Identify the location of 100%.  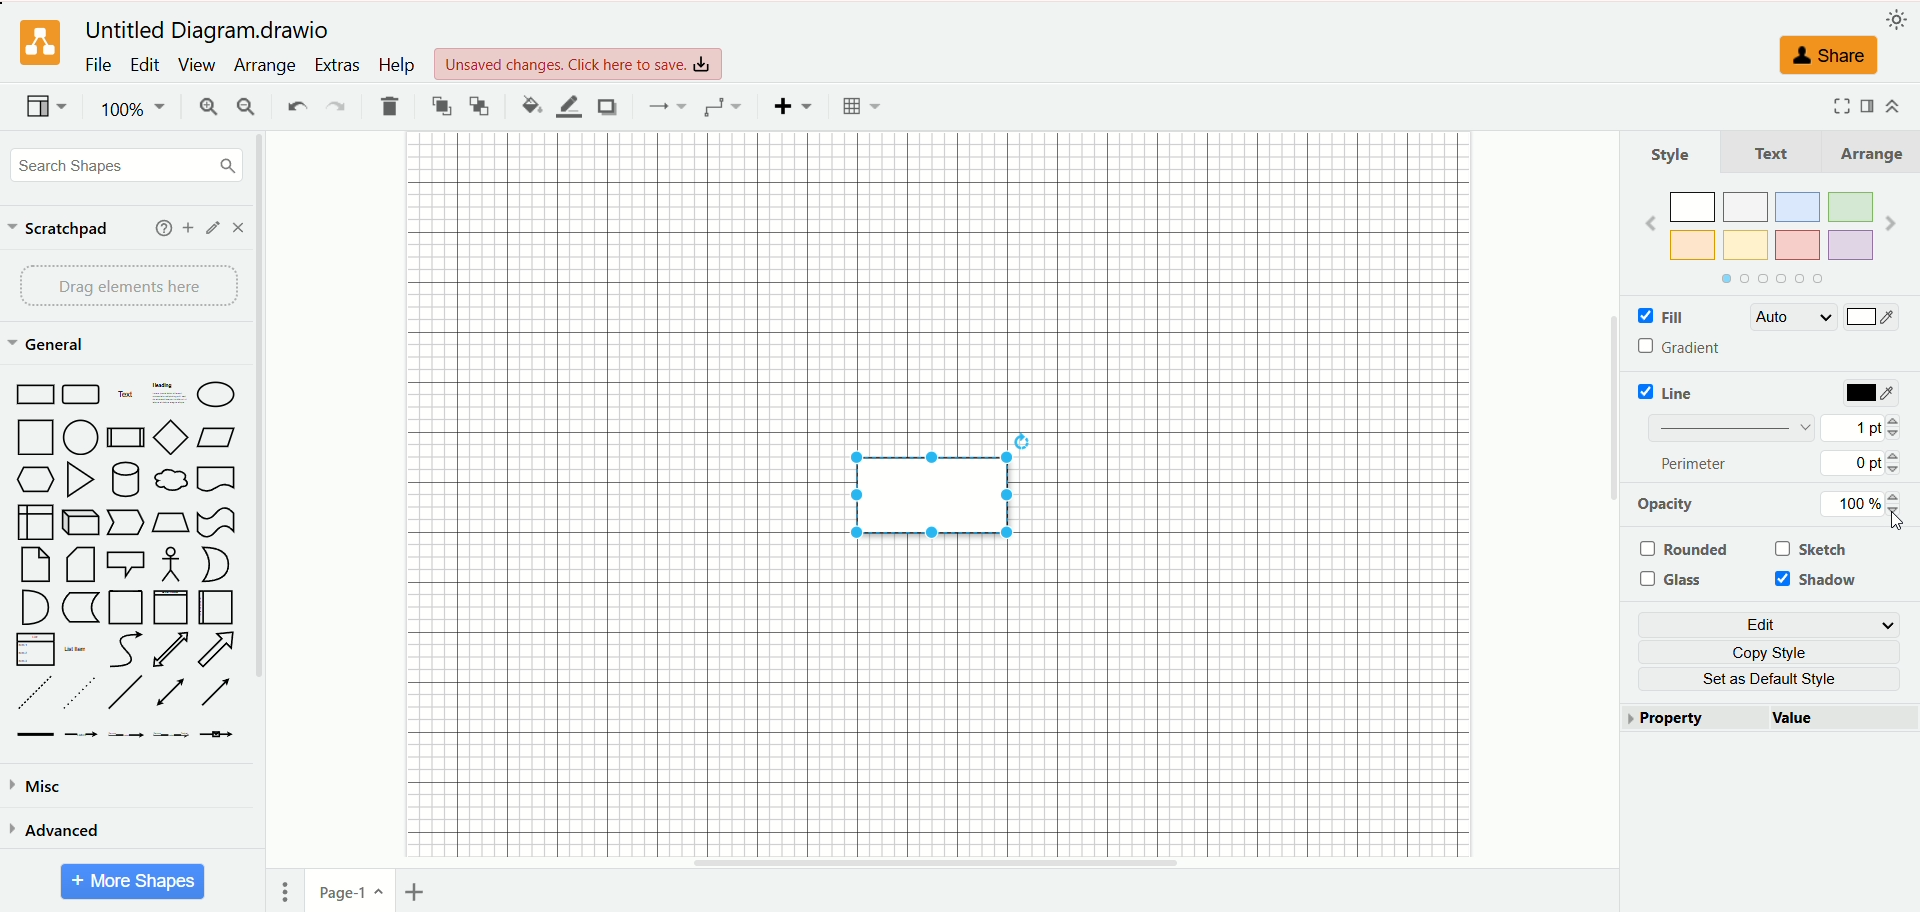
(1867, 504).